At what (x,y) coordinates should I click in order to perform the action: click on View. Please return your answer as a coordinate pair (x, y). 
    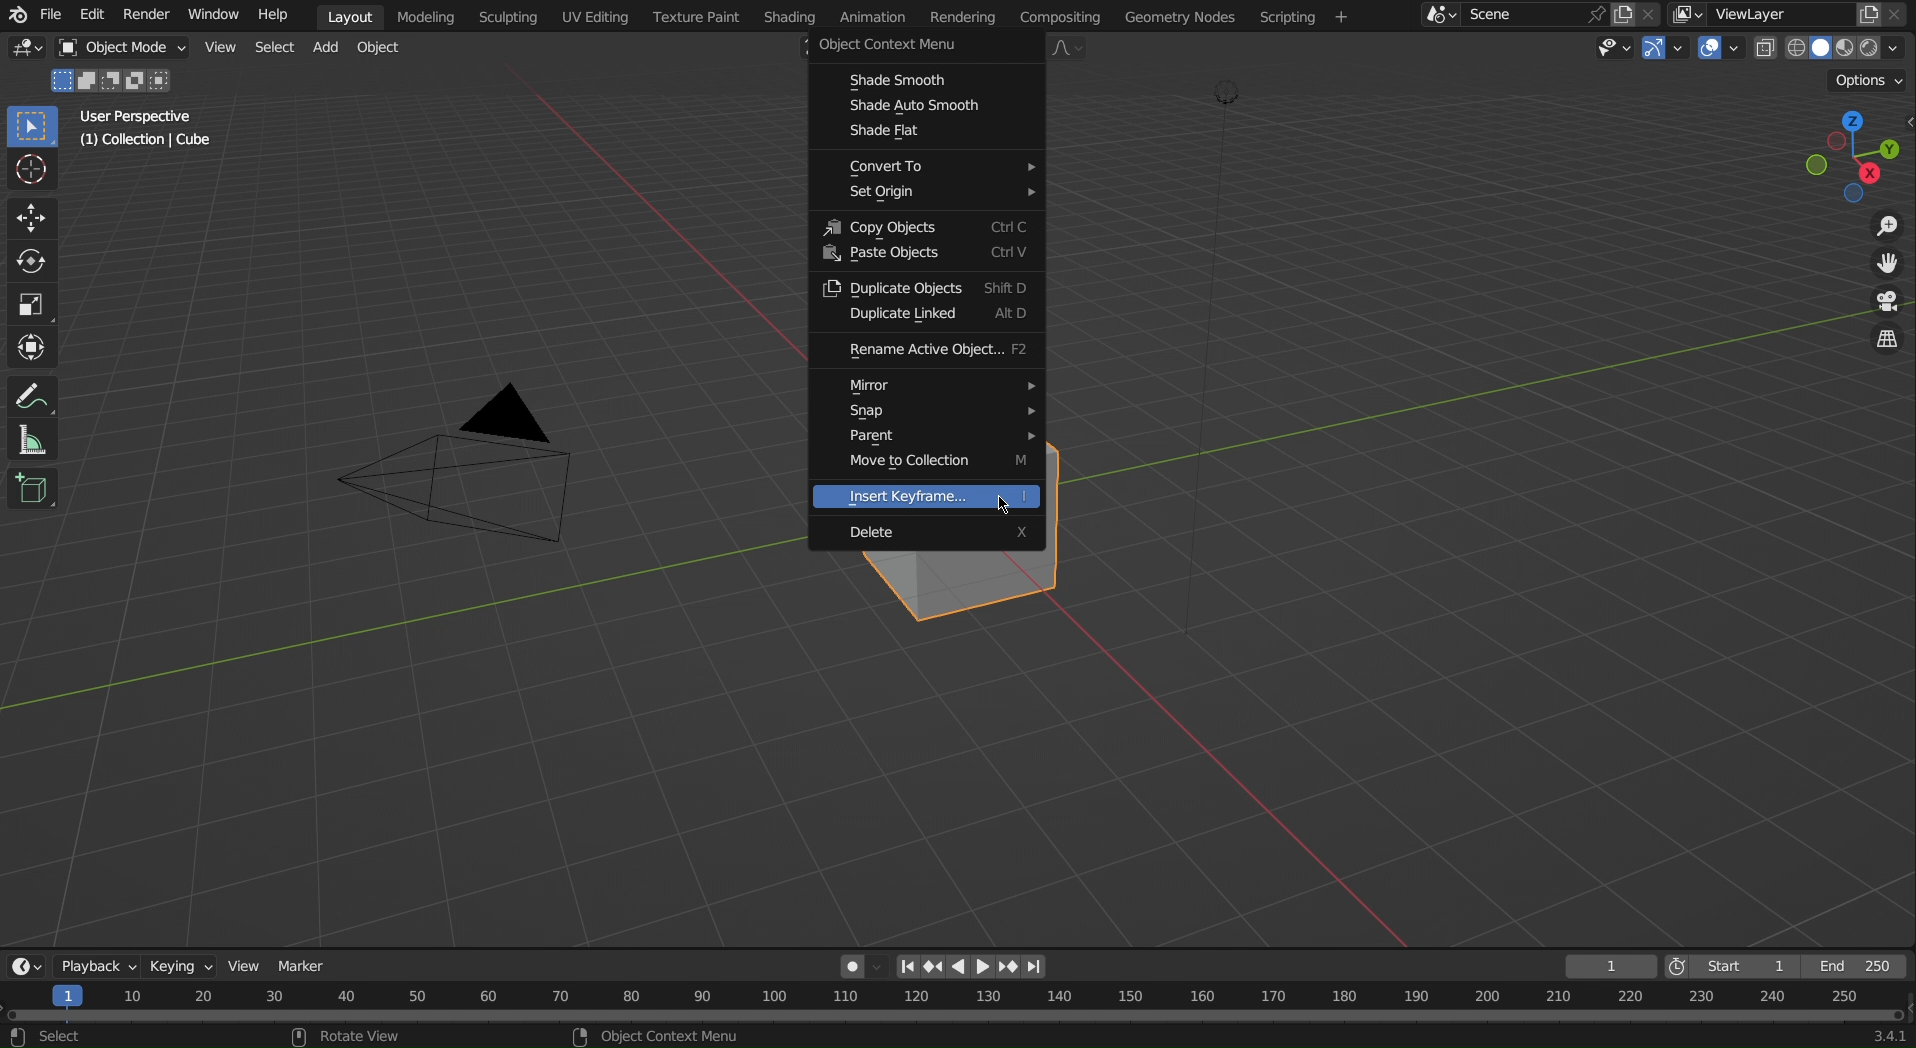
    Looking at the image, I should click on (245, 967).